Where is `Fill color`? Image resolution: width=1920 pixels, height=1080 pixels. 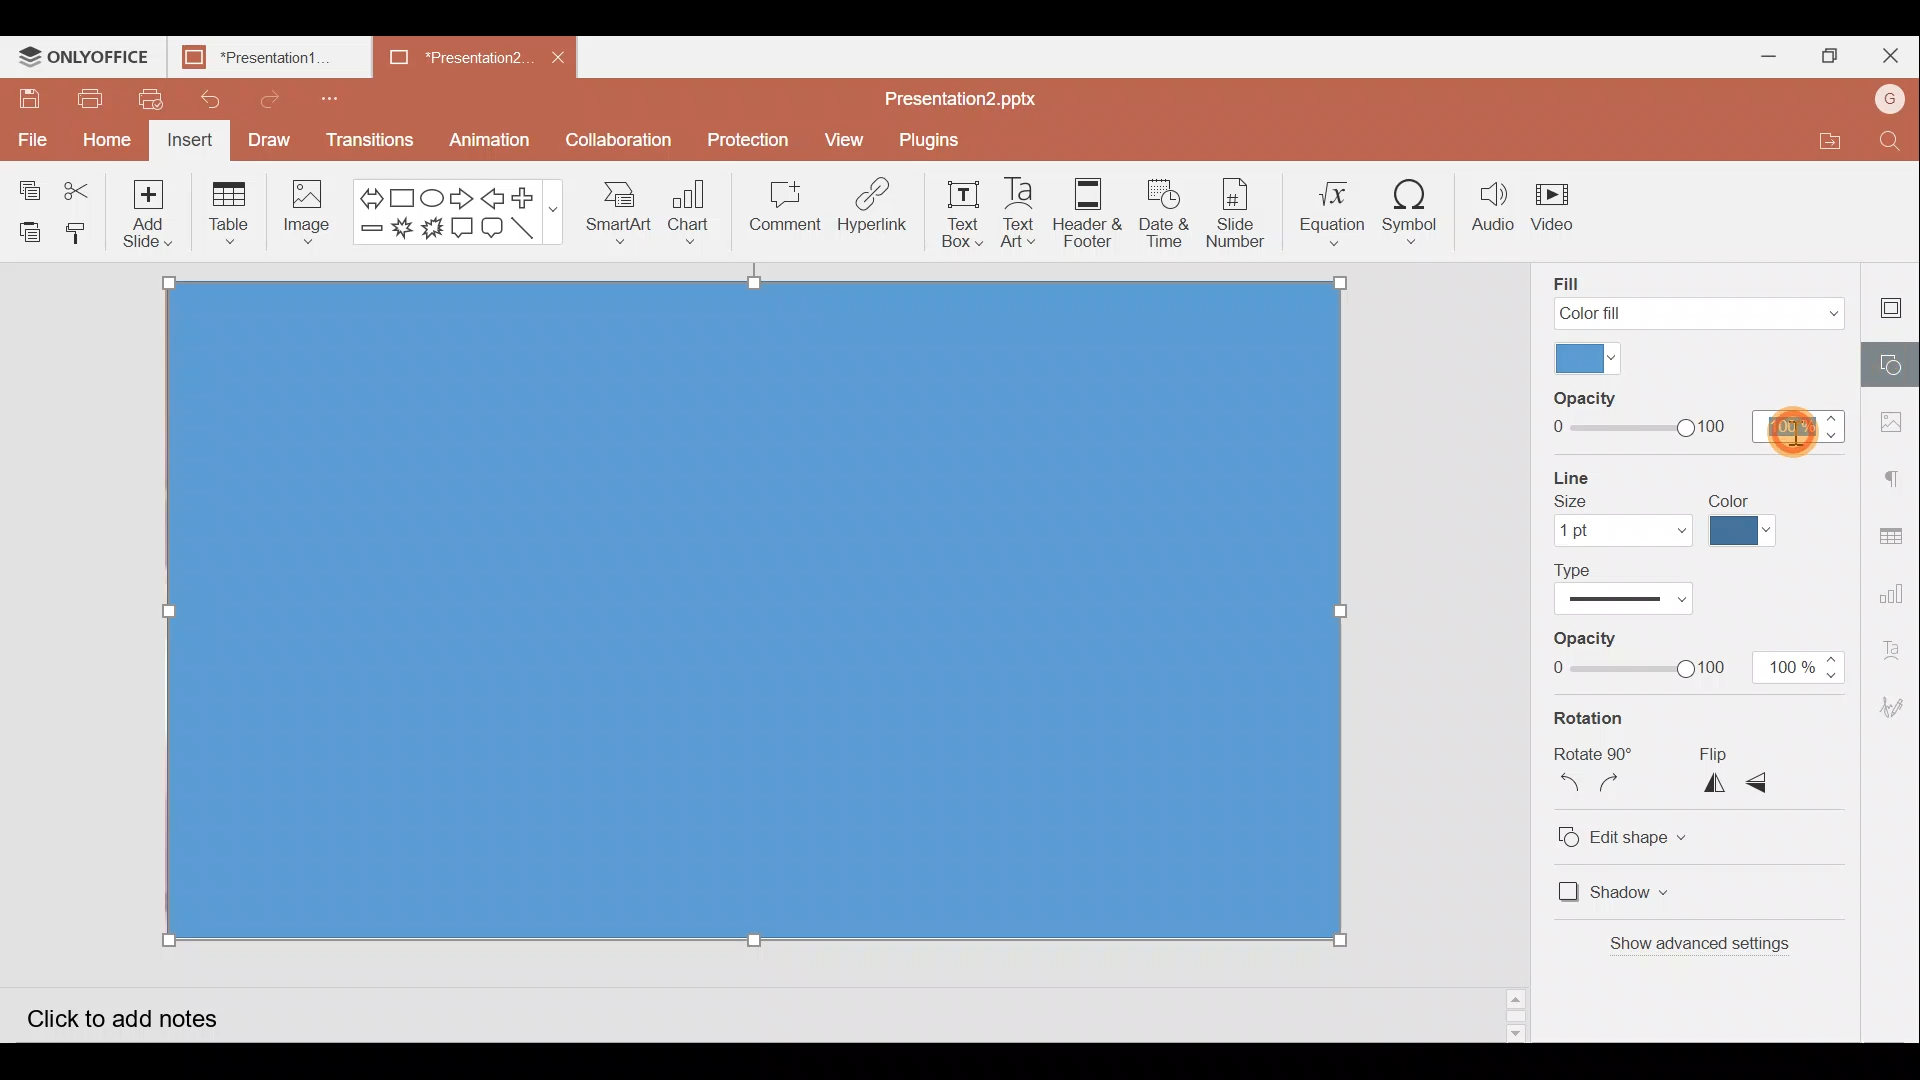
Fill color is located at coordinates (1585, 356).